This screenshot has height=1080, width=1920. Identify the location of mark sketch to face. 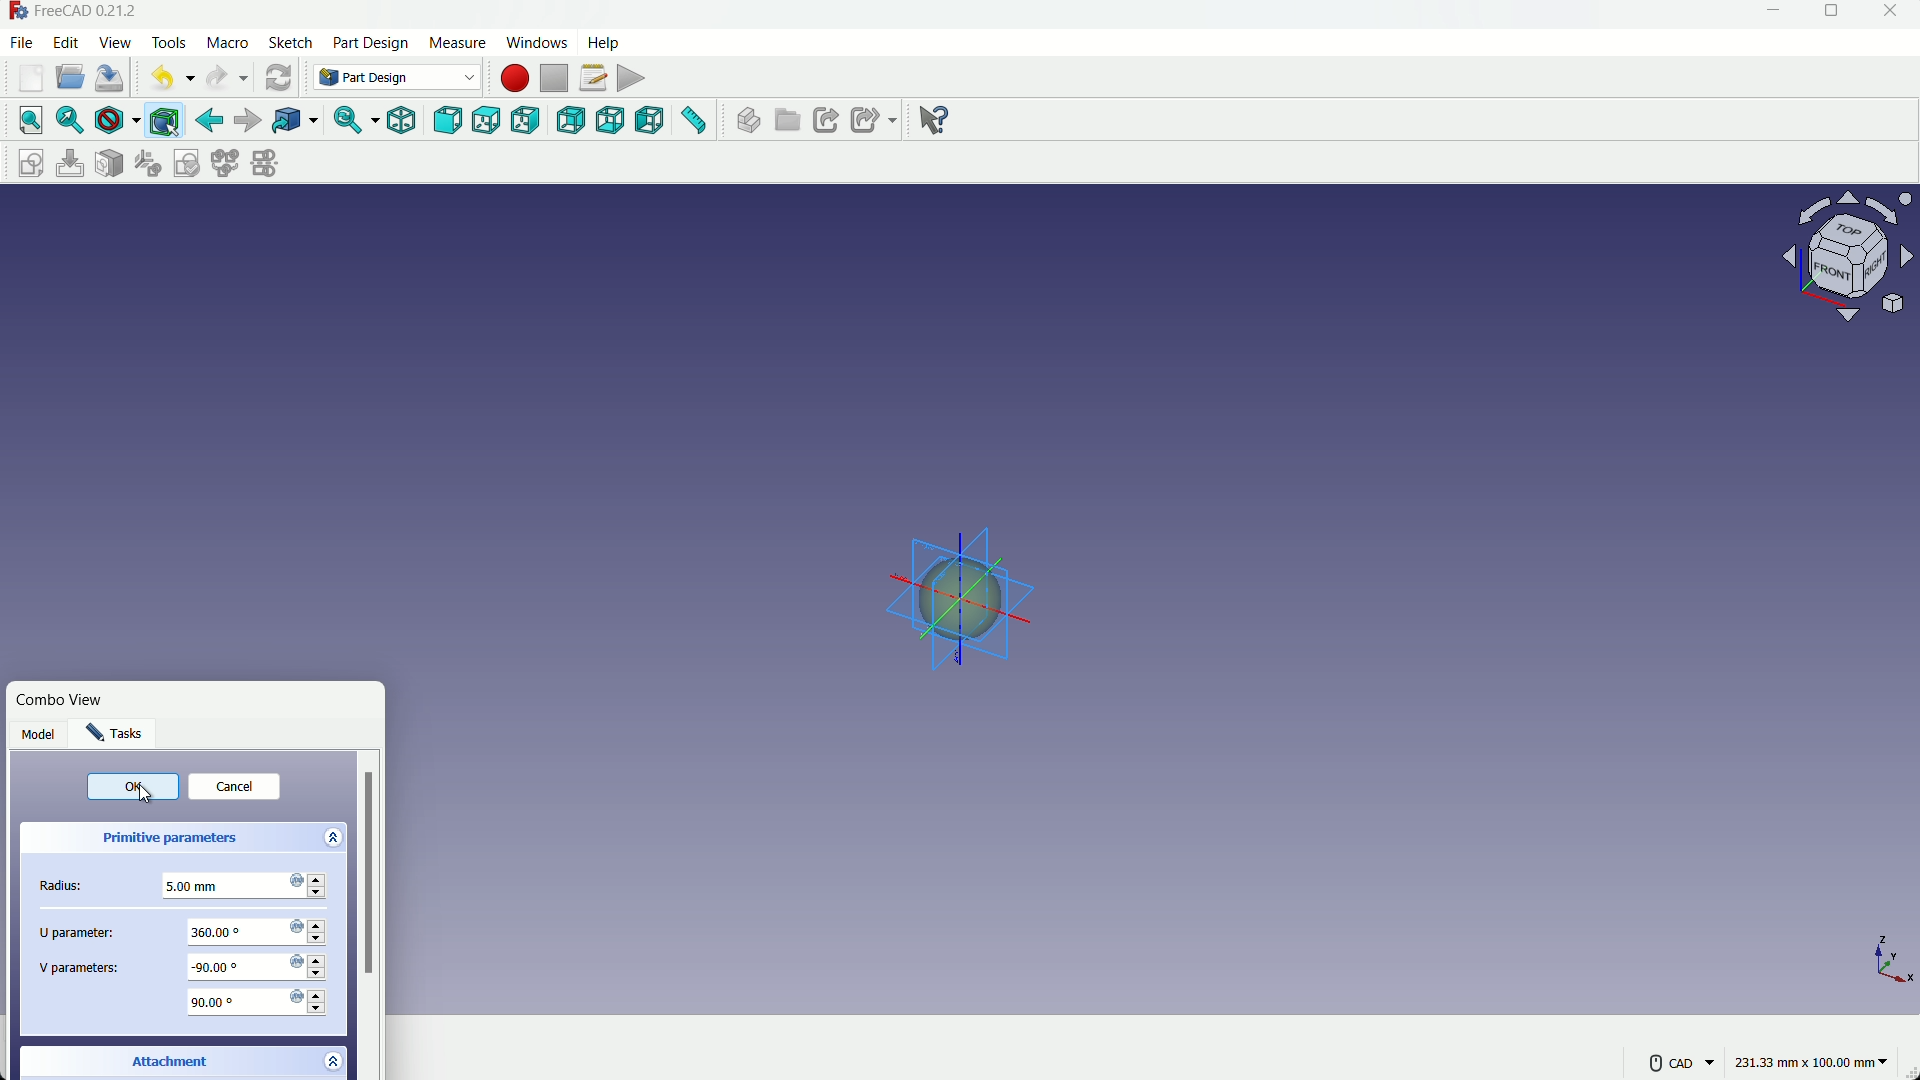
(110, 164).